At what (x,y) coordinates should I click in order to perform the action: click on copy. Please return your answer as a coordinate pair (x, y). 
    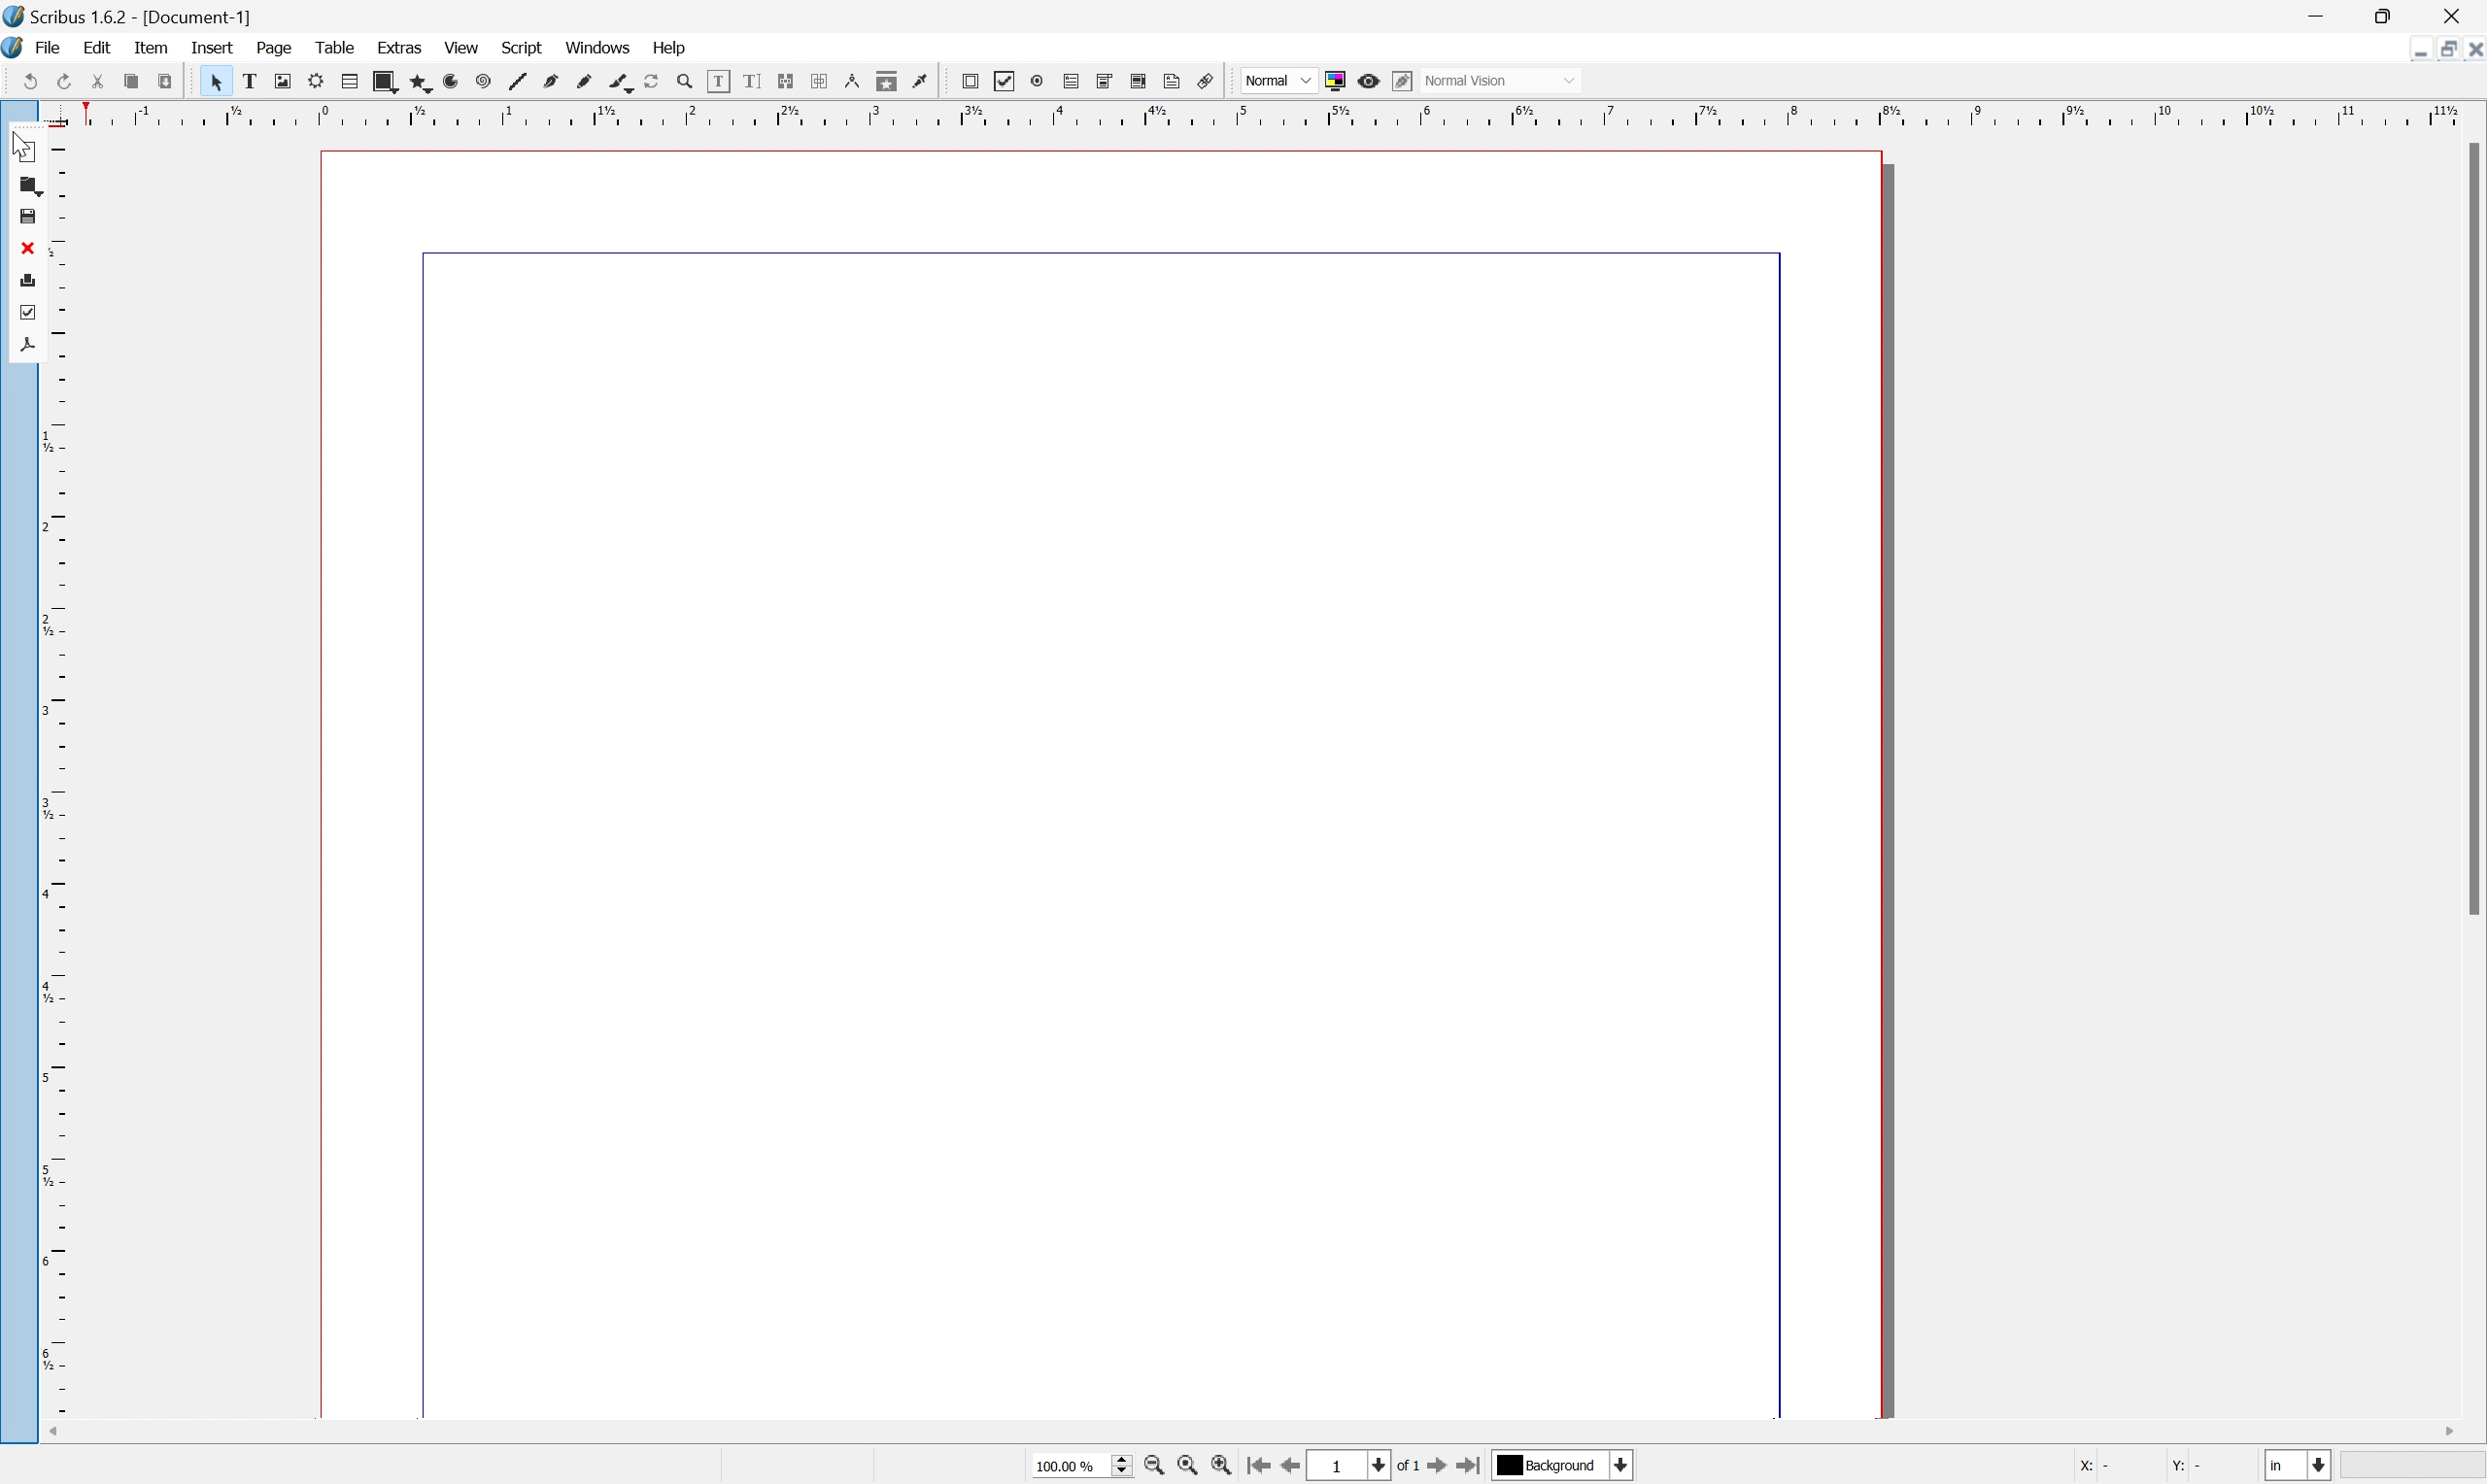
    Looking at the image, I should click on (385, 81).